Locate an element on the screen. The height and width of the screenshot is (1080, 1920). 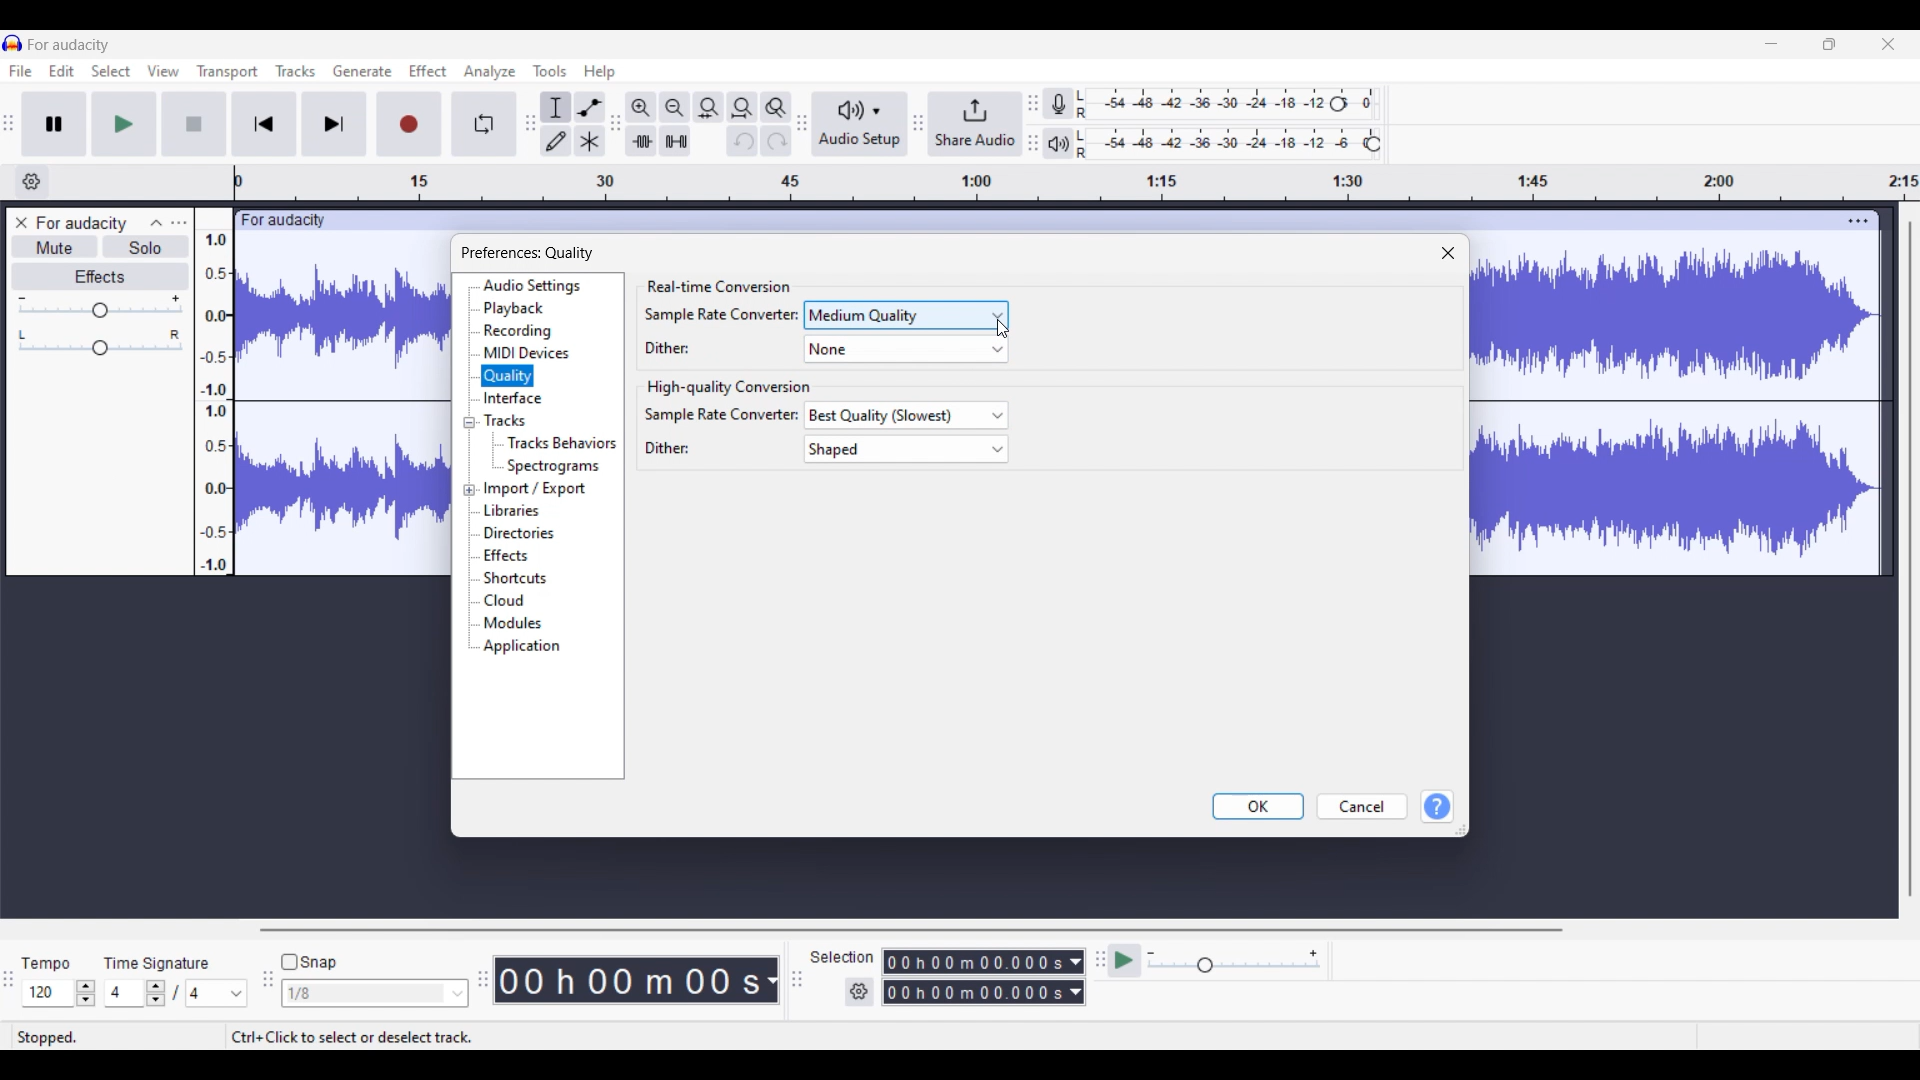
none is located at coordinates (900, 349).